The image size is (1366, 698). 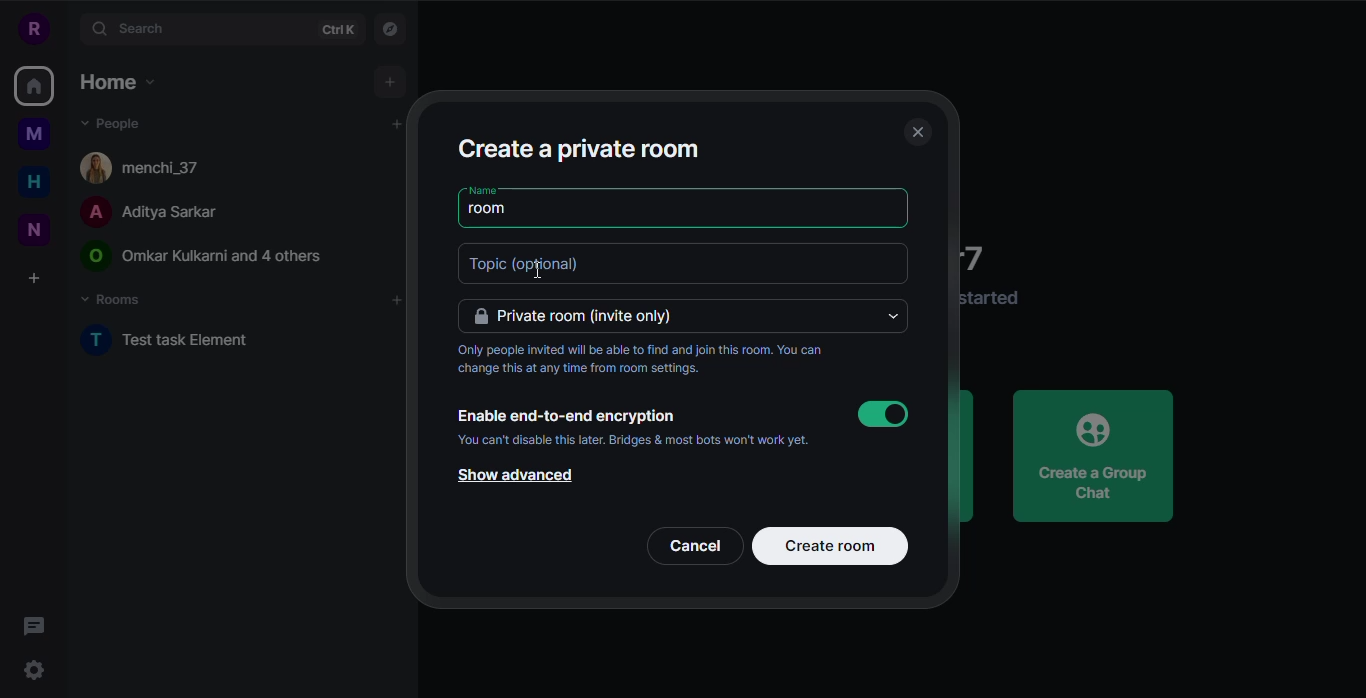 What do you see at coordinates (113, 300) in the screenshot?
I see `rooms` at bounding box center [113, 300].